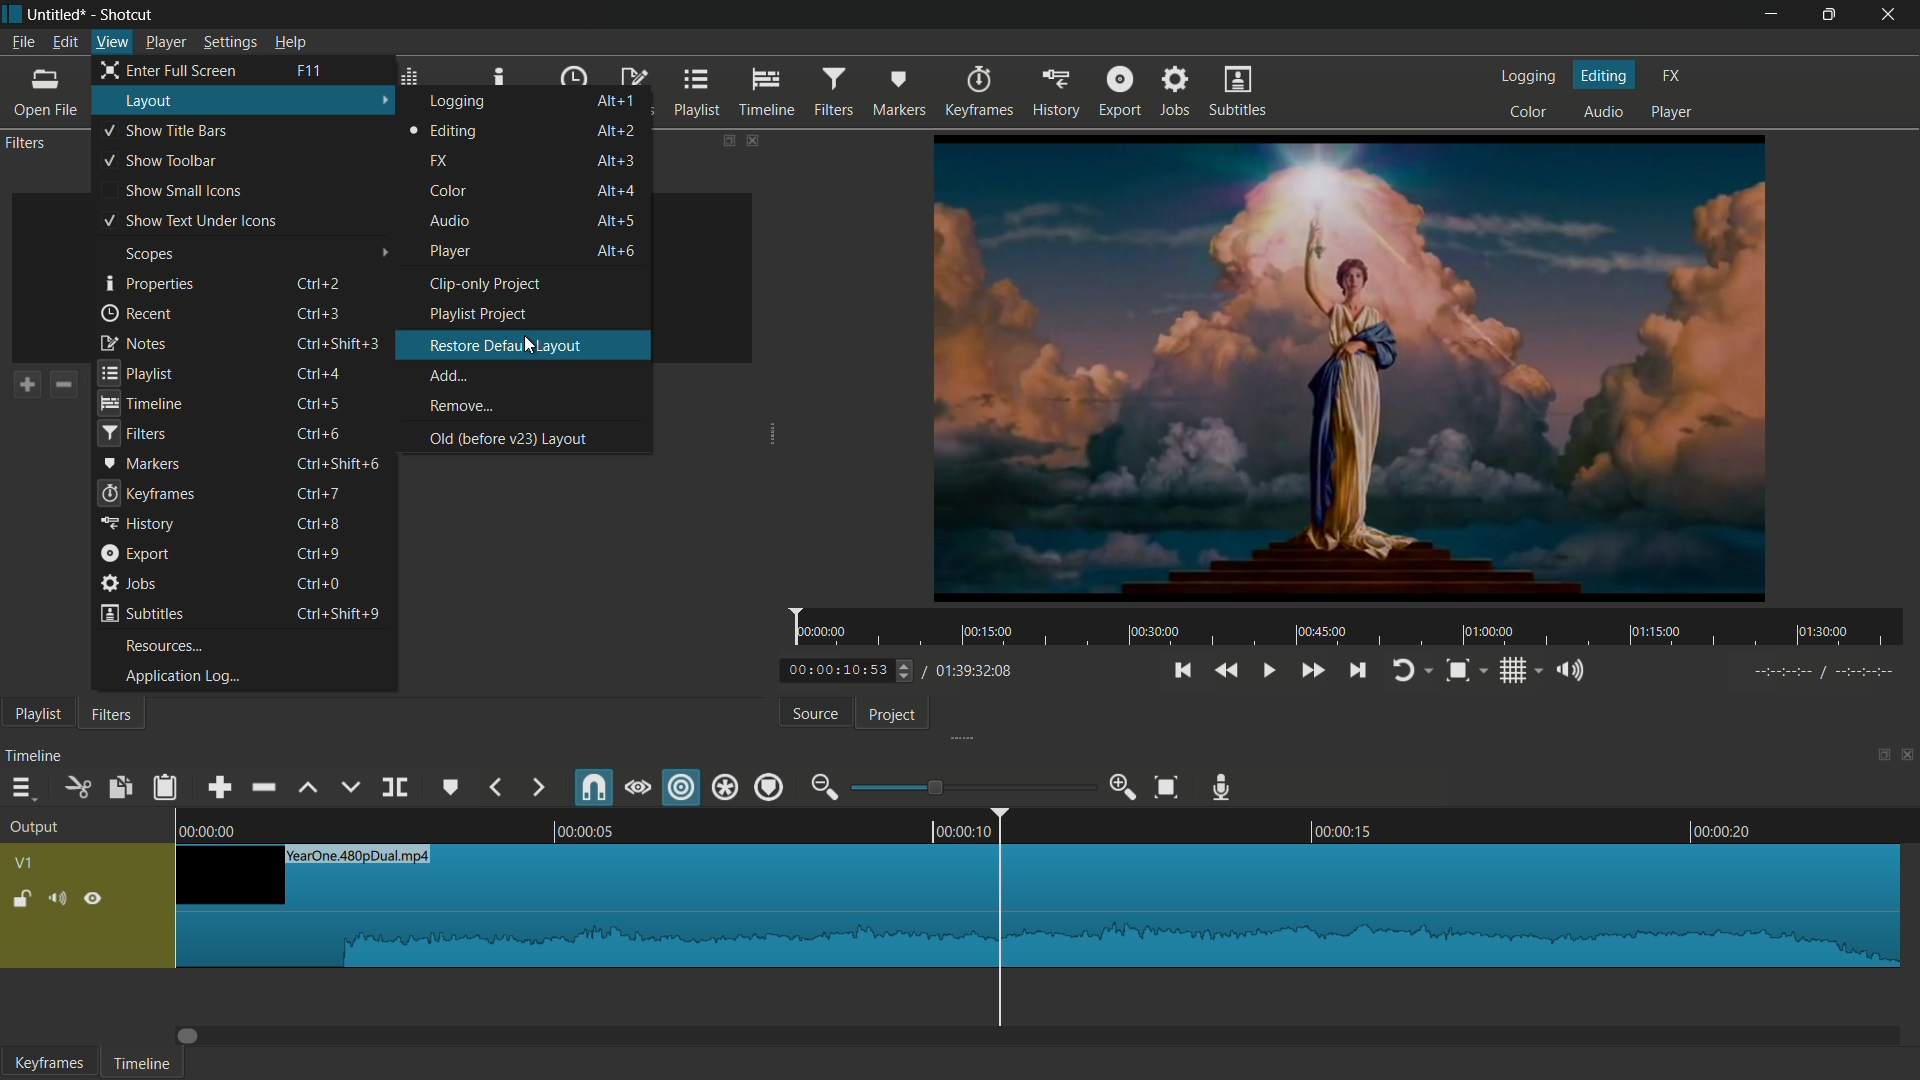 Image resolution: width=1920 pixels, height=1080 pixels. What do you see at coordinates (49, 1063) in the screenshot?
I see `keyframes` at bounding box center [49, 1063].